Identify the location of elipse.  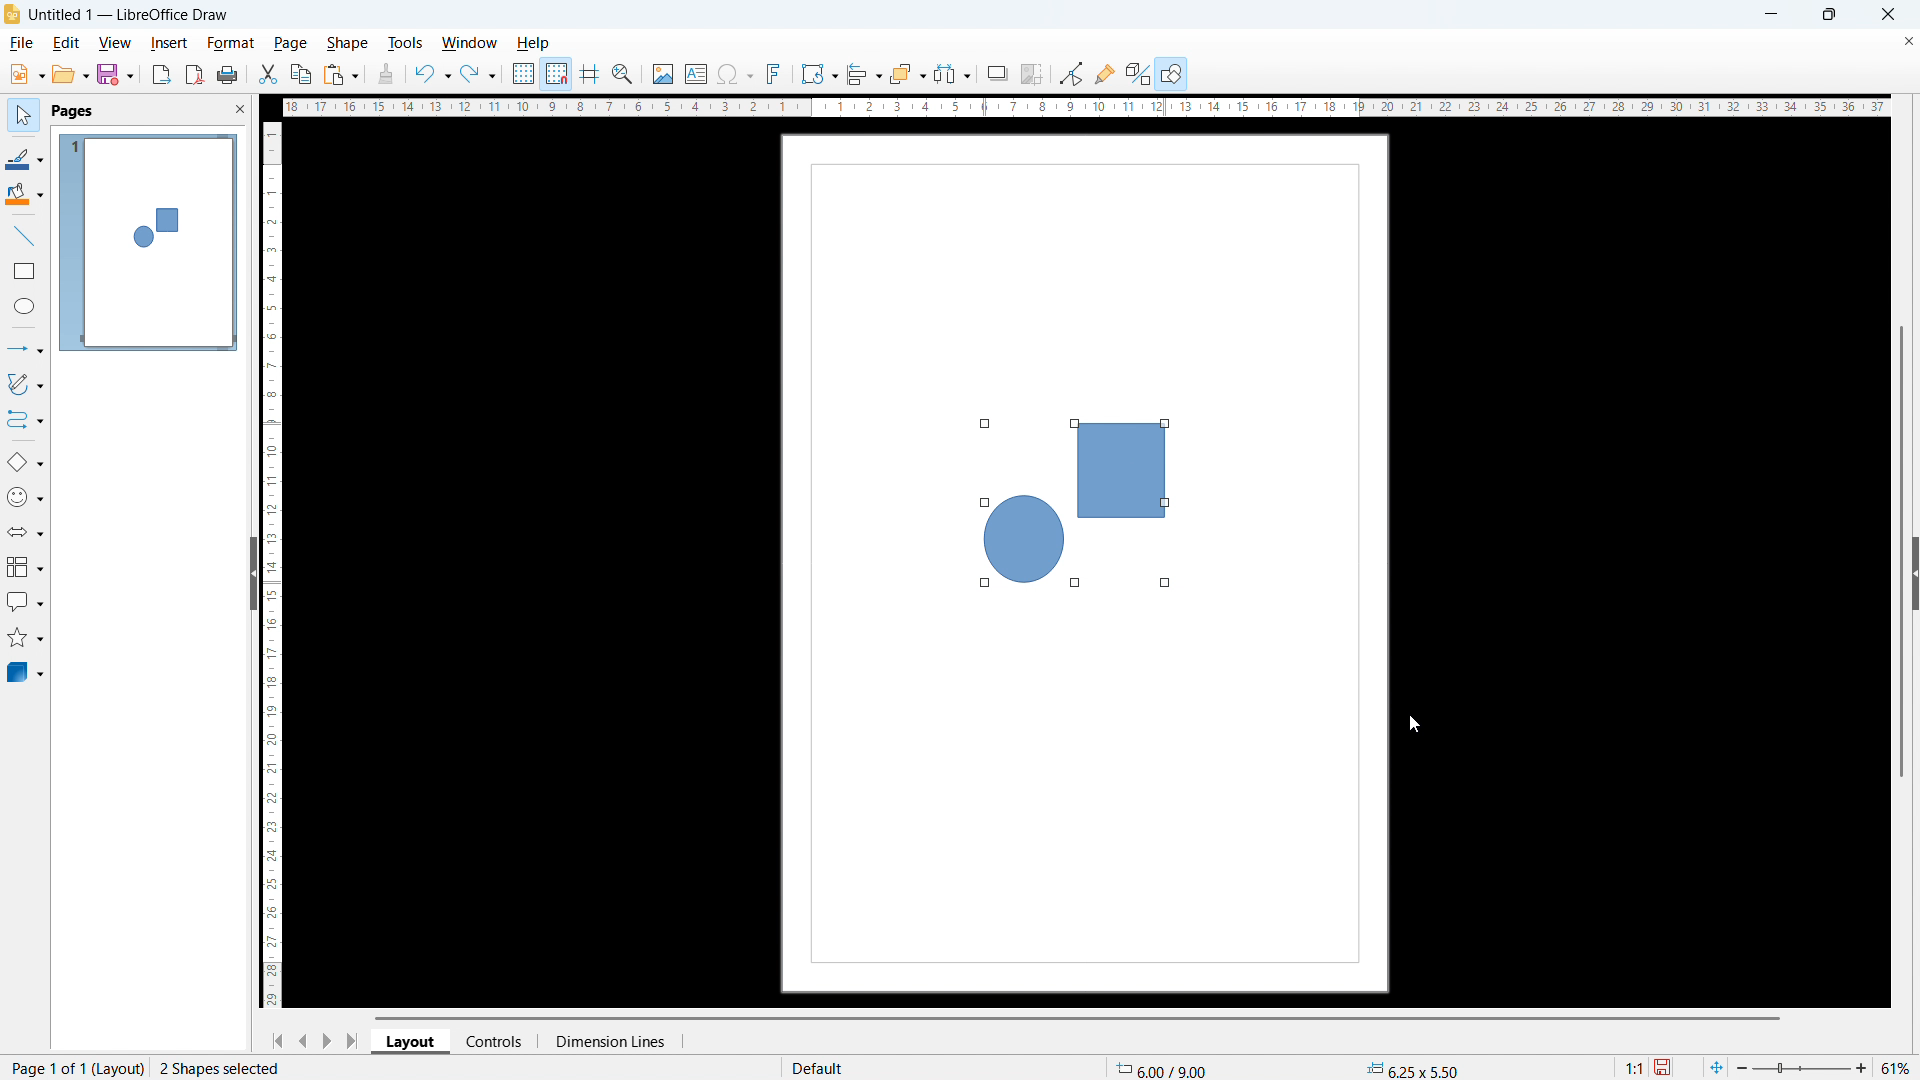
(26, 305).